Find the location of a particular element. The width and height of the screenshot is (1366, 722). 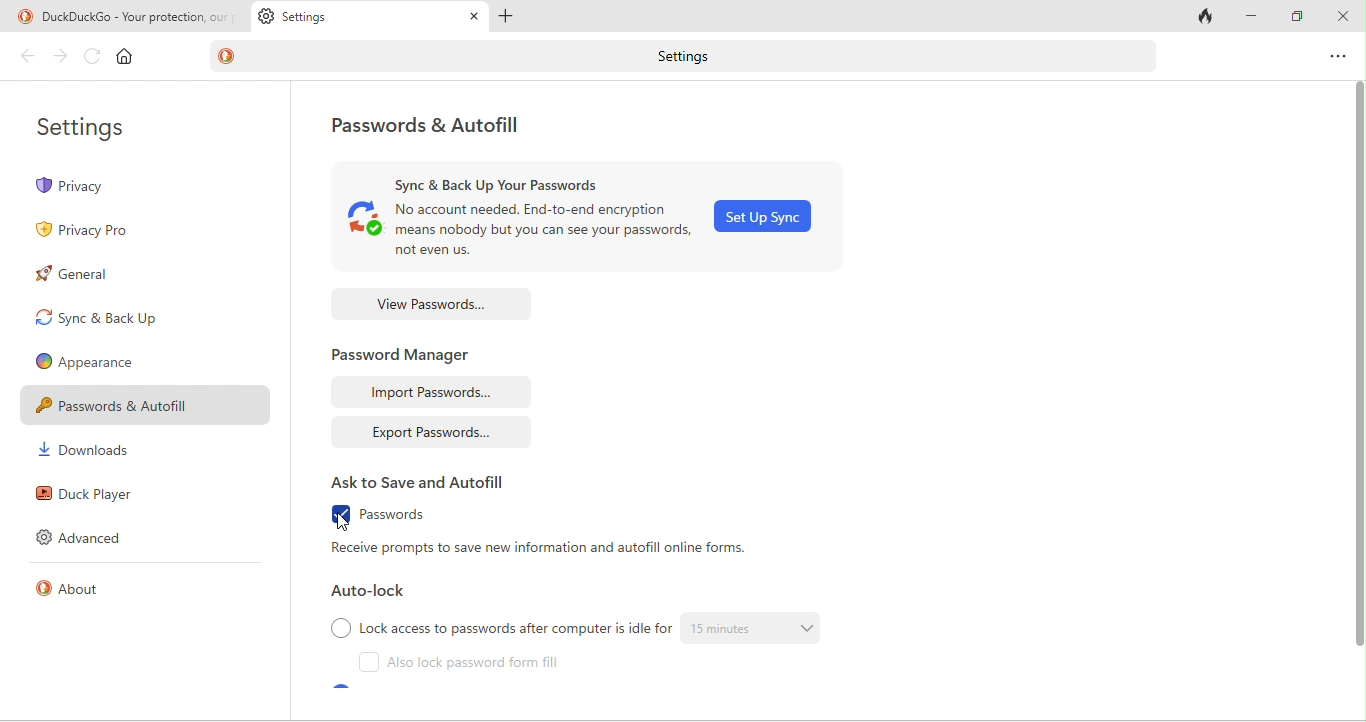

Appearance is located at coordinates (107, 365).